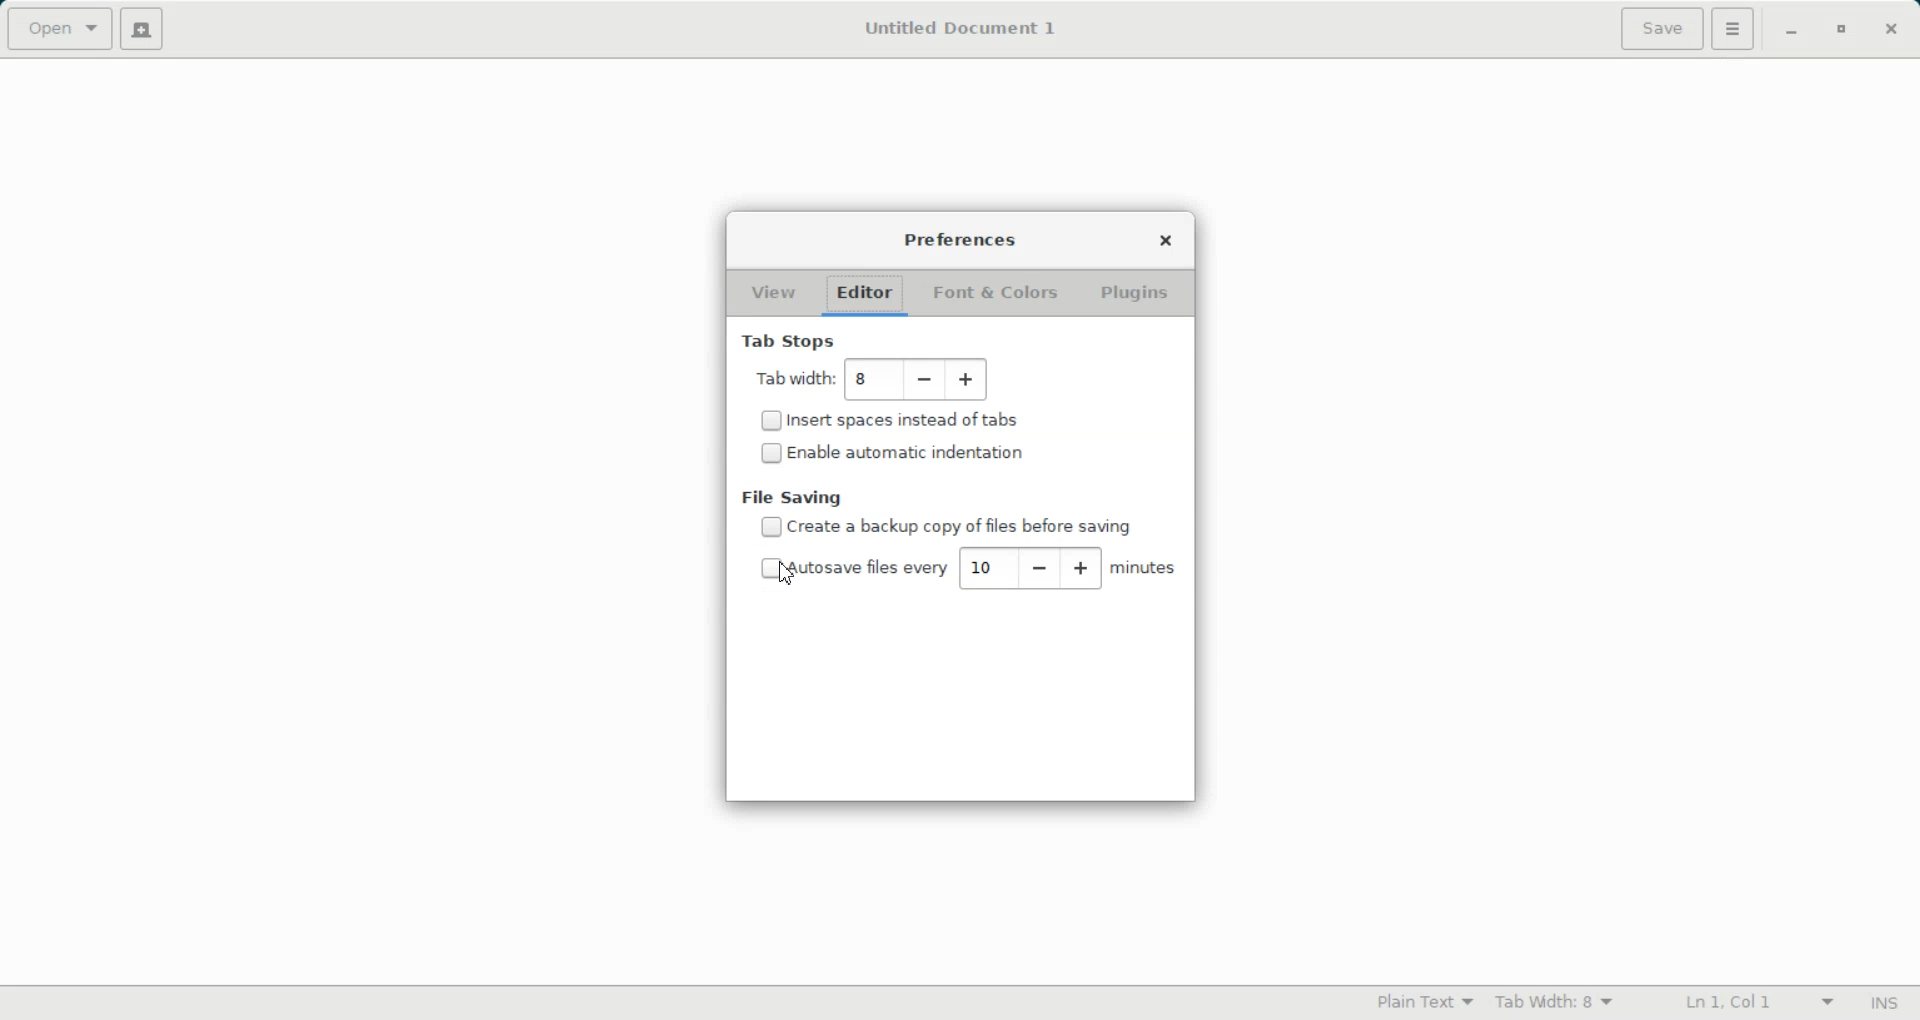 Image resolution: width=1920 pixels, height=1020 pixels. What do you see at coordinates (1840, 30) in the screenshot?
I see `Maximize` at bounding box center [1840, 30].